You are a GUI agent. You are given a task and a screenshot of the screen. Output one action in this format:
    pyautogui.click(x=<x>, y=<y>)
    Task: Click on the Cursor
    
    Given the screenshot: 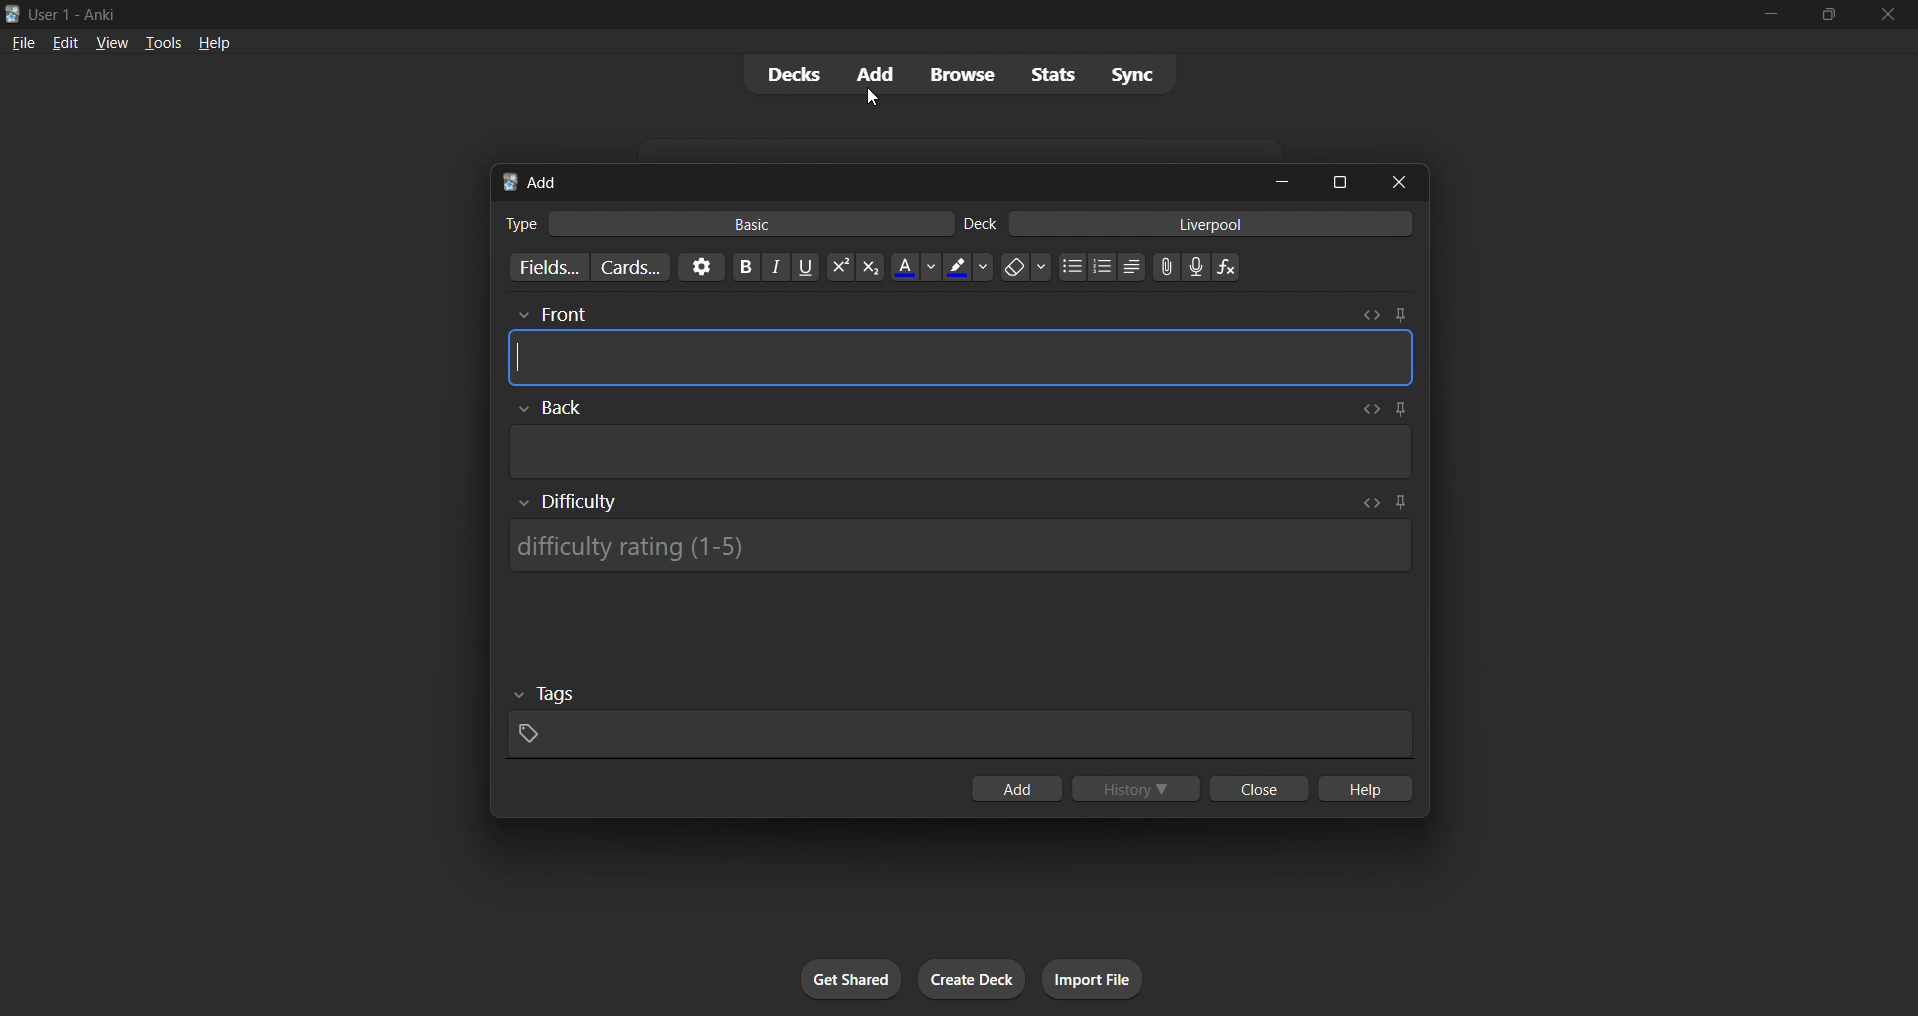 What is the action you would take?
    pyautogui.click(x=873, y=101)
    